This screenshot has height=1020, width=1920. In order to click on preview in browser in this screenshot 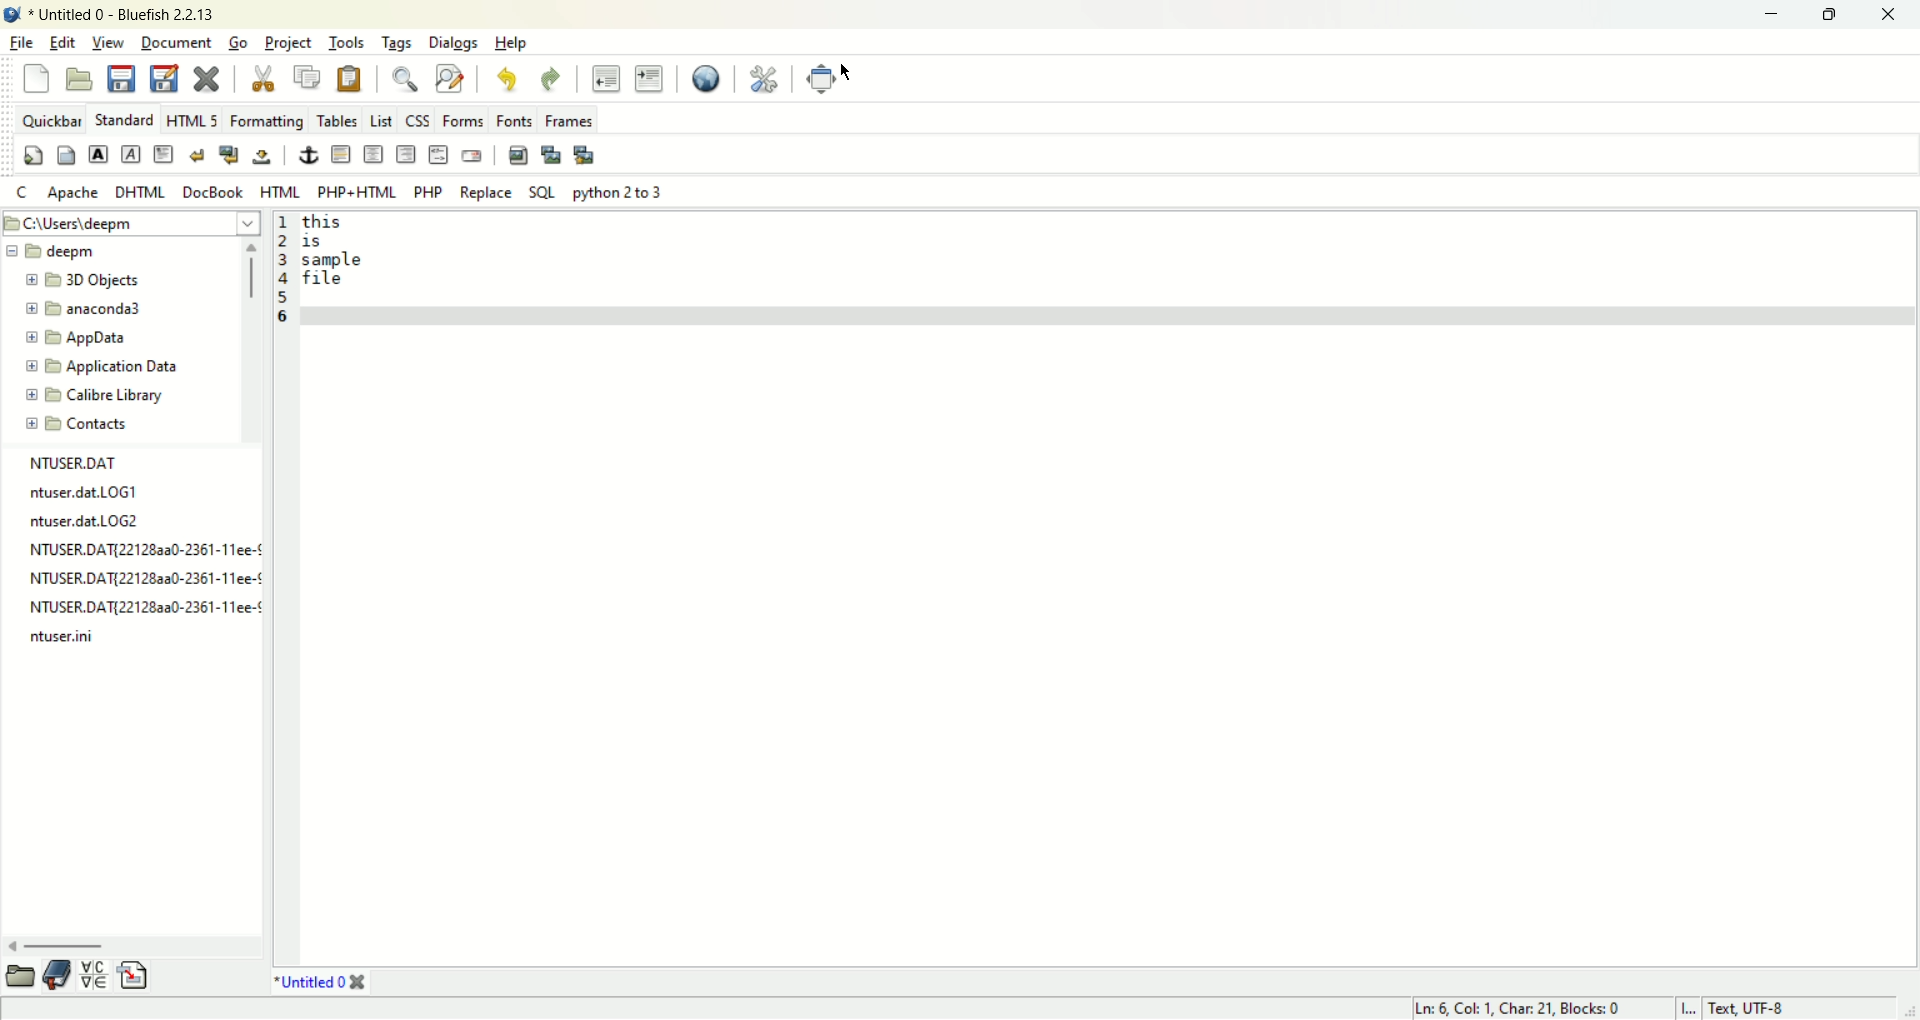, I will do `click(708, 78)`.